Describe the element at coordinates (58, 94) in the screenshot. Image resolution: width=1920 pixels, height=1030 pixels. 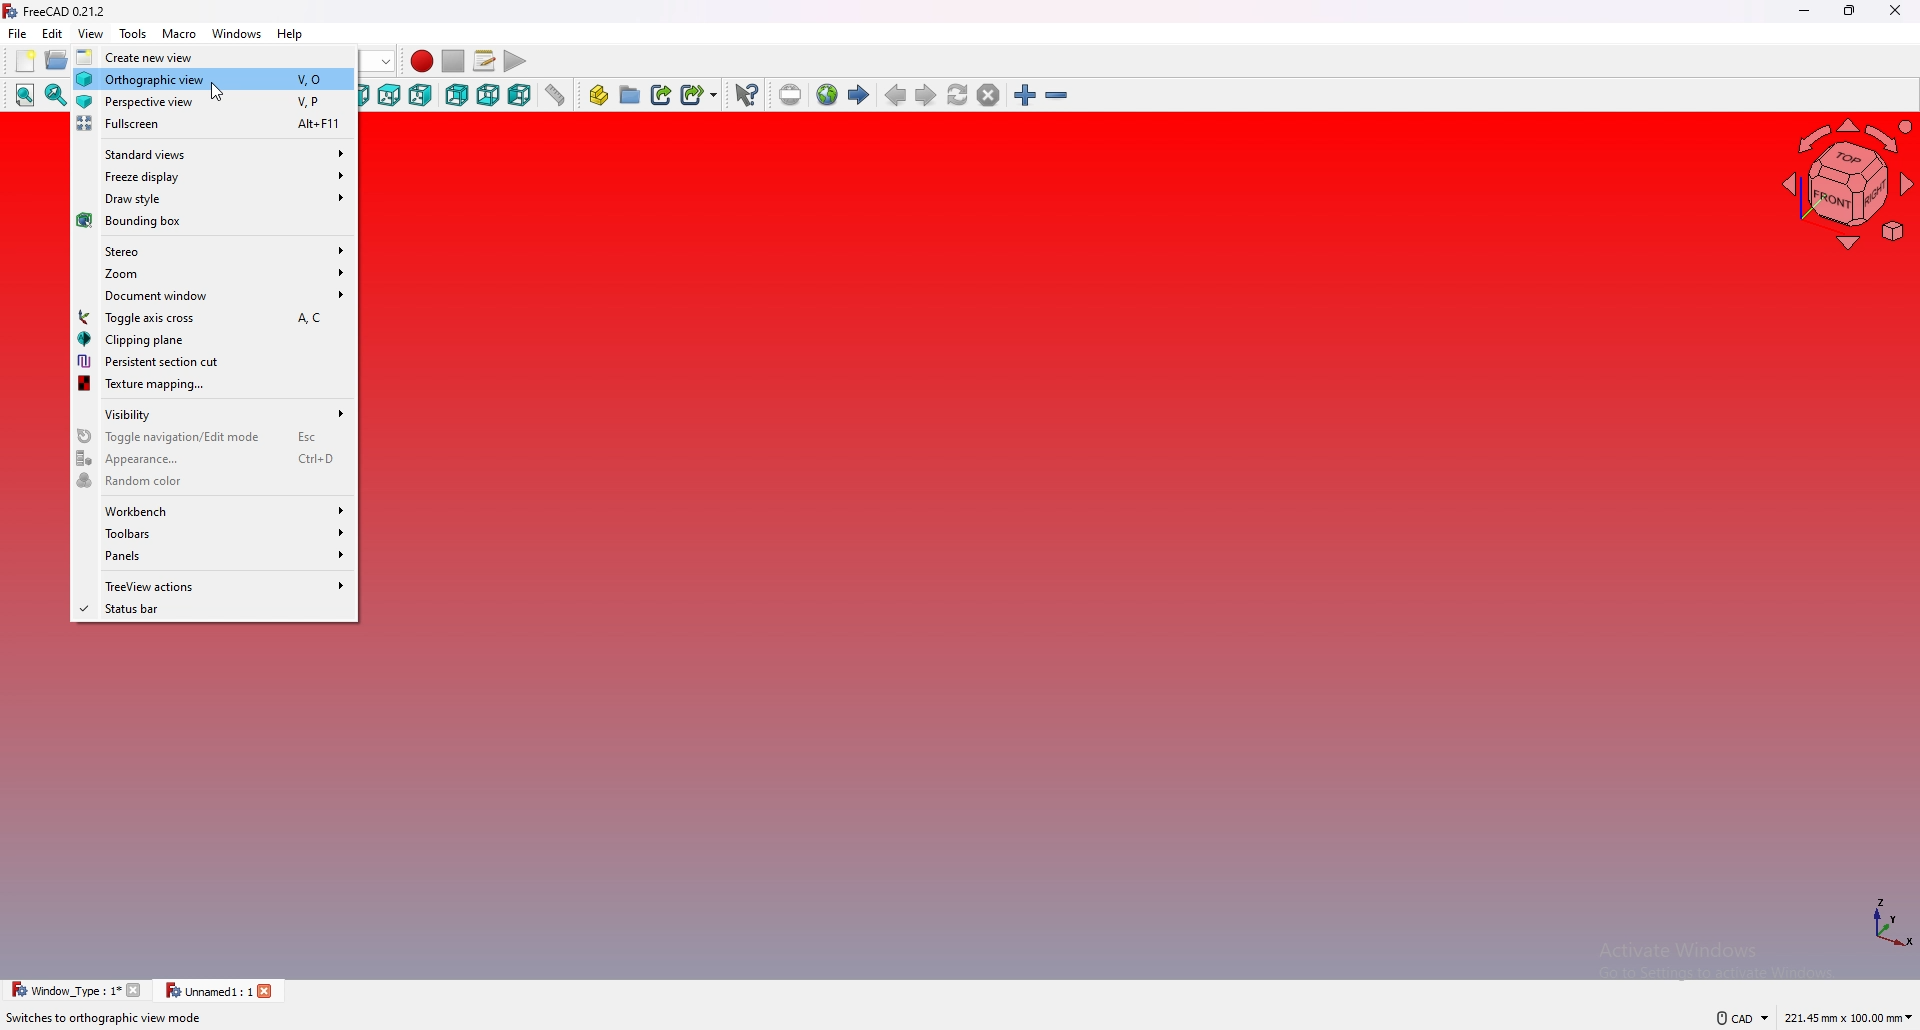
I see `fit selection` at that location.